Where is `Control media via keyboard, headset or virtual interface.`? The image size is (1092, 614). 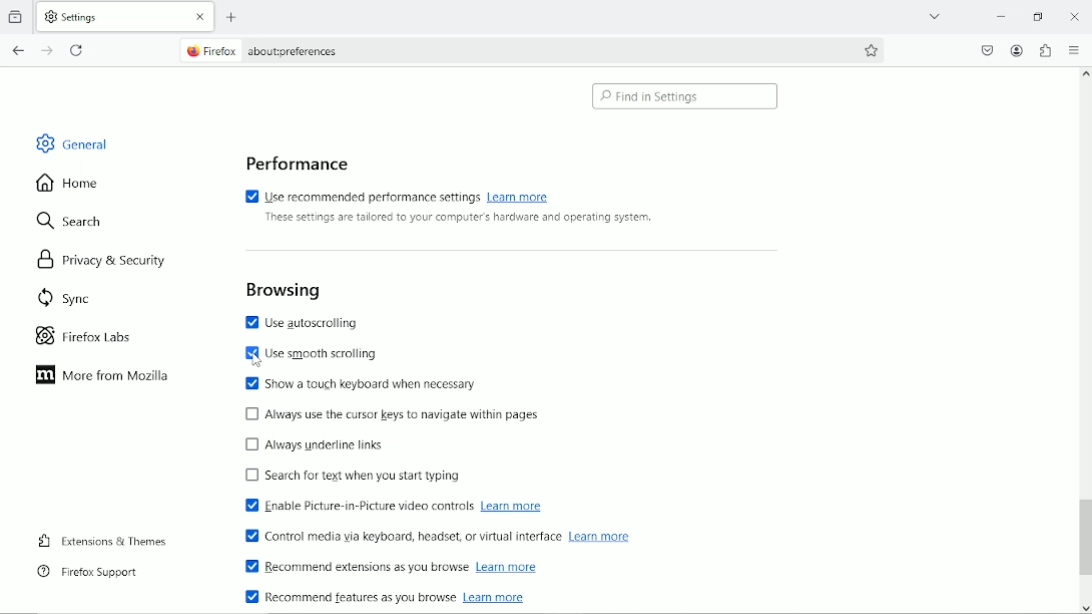
Control media via keyboard, headset or virtual interface. is located at coordinates (396, 536).